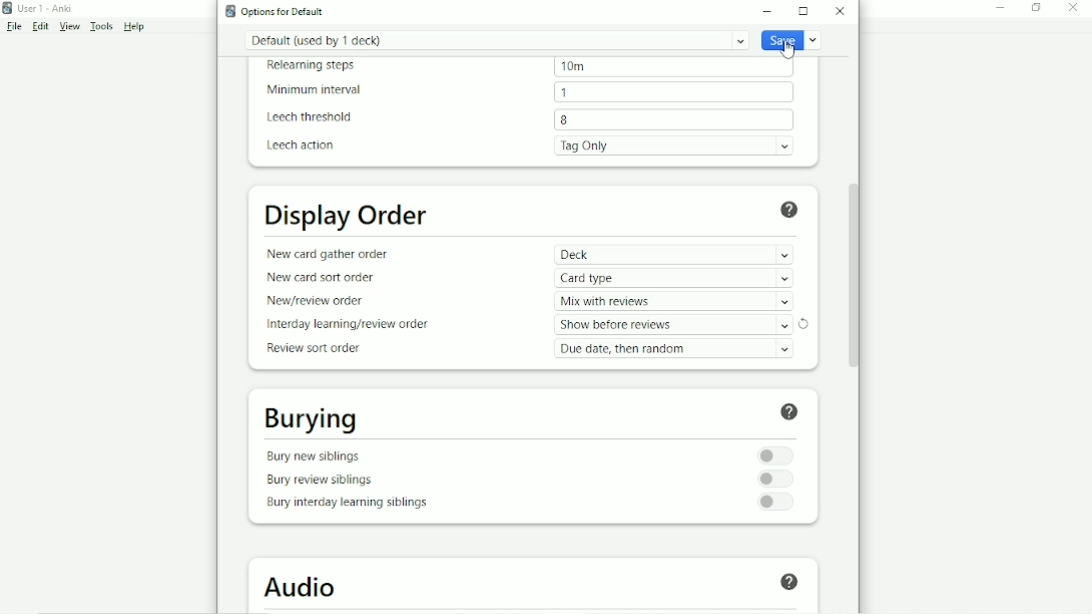 The image size is (1092, 614). I want to click on Help, so click(790, 210).